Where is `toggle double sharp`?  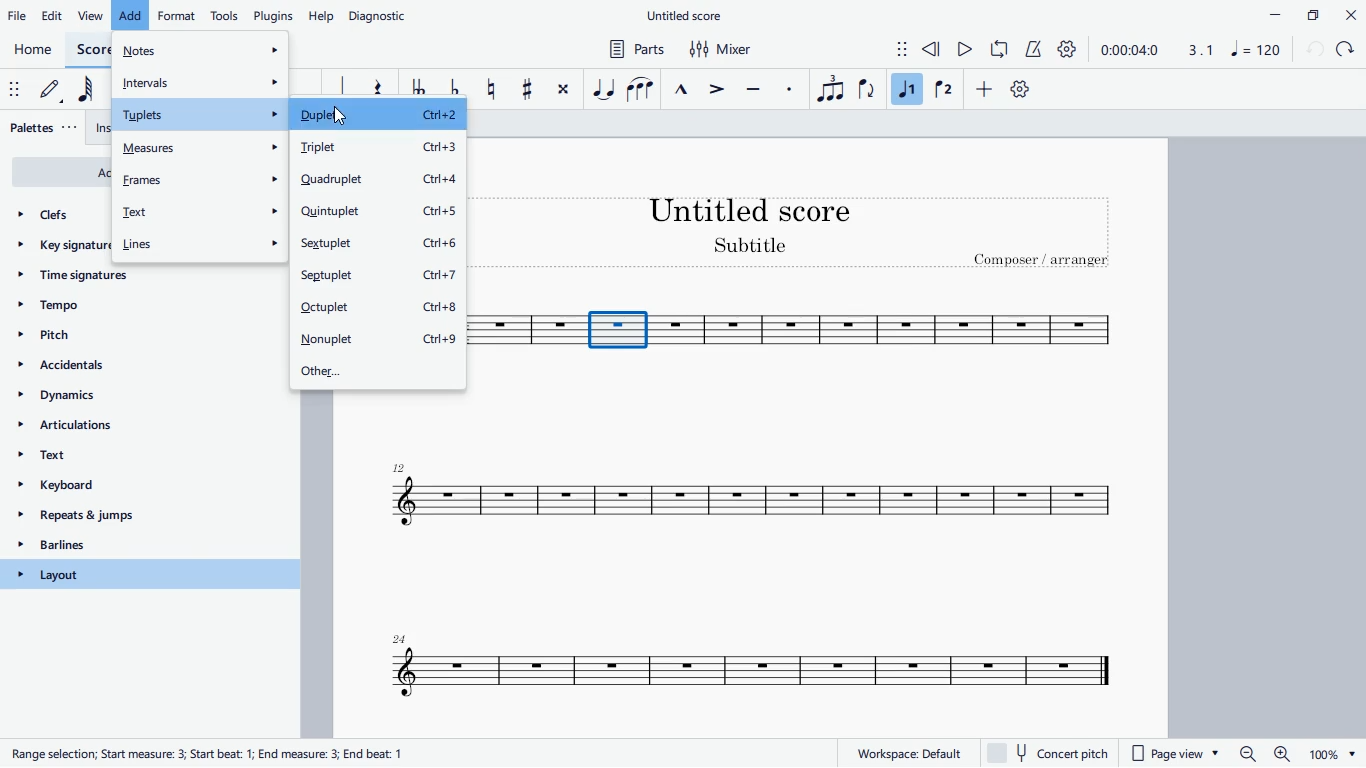
toggle double sharp is located at coordinates (563, 93).